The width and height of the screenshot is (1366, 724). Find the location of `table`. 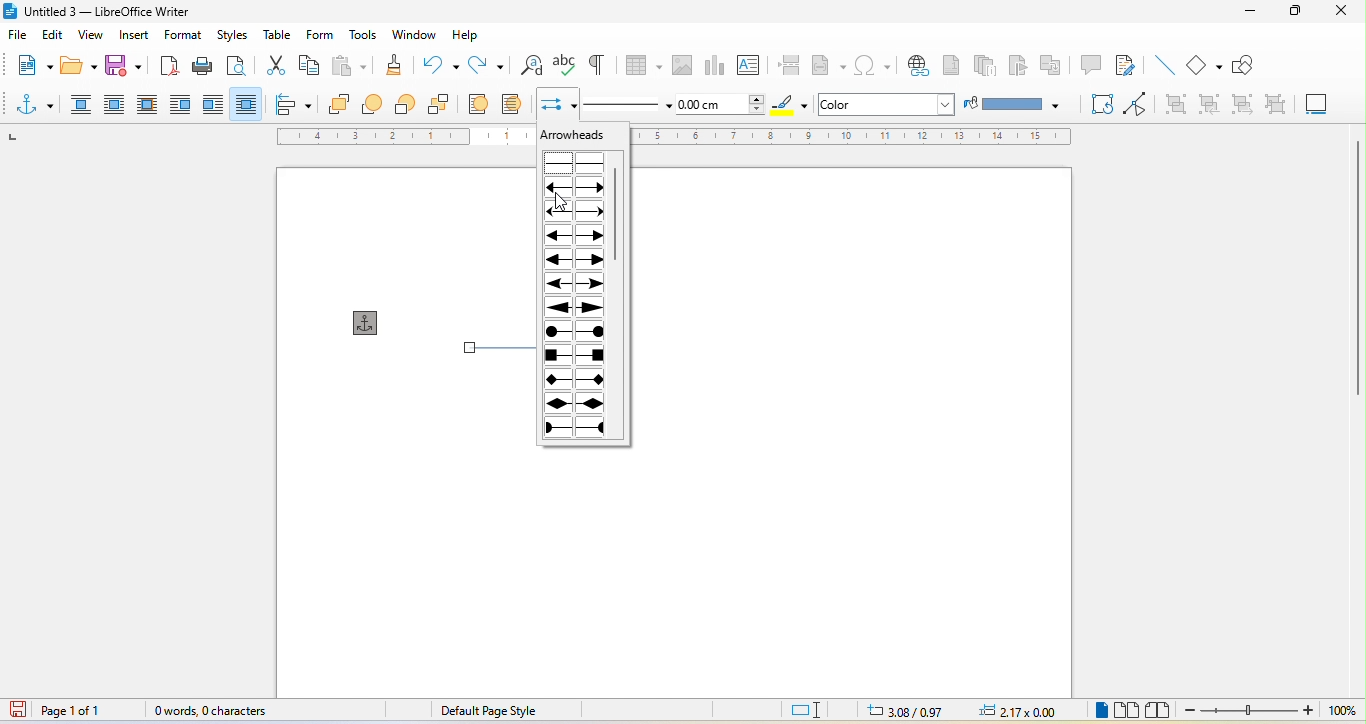

table is located at coordinates (642, 62).